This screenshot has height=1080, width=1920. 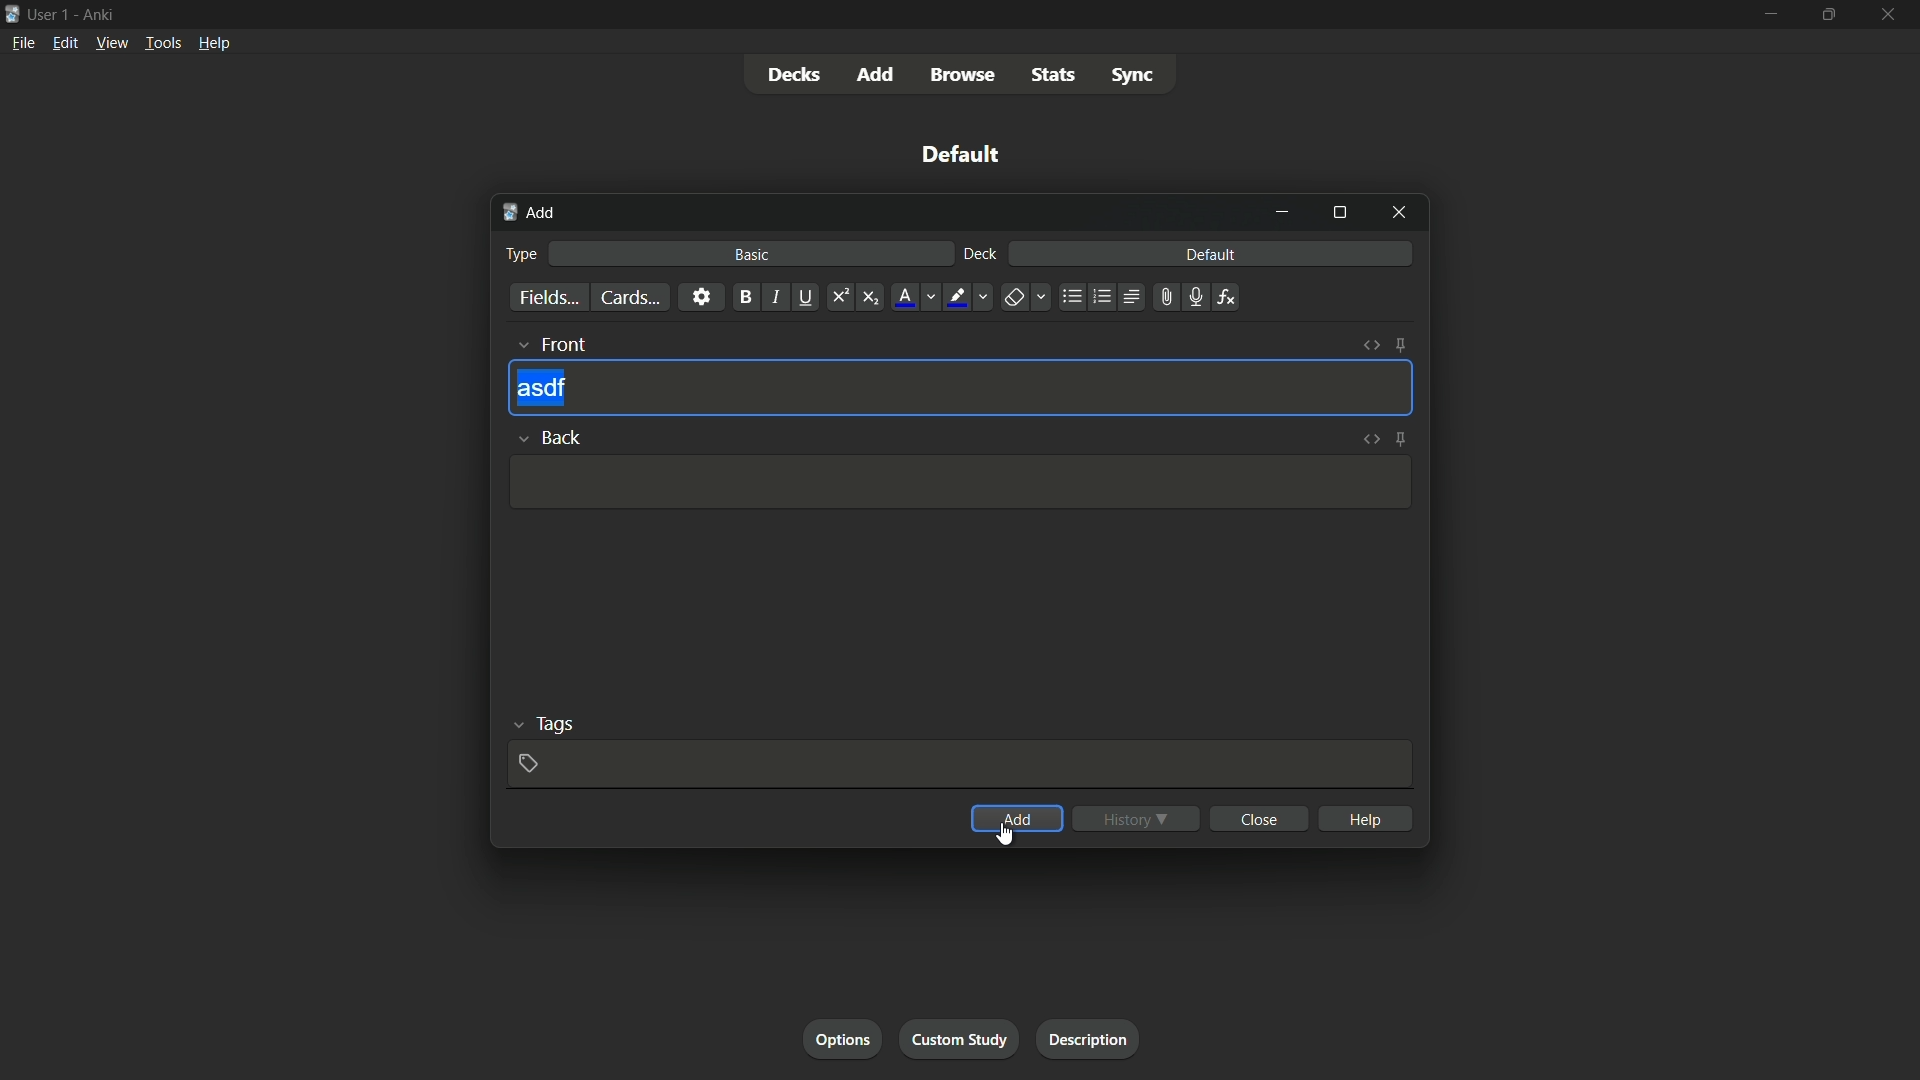 I want to click on options, so click(x=842, y=1038).